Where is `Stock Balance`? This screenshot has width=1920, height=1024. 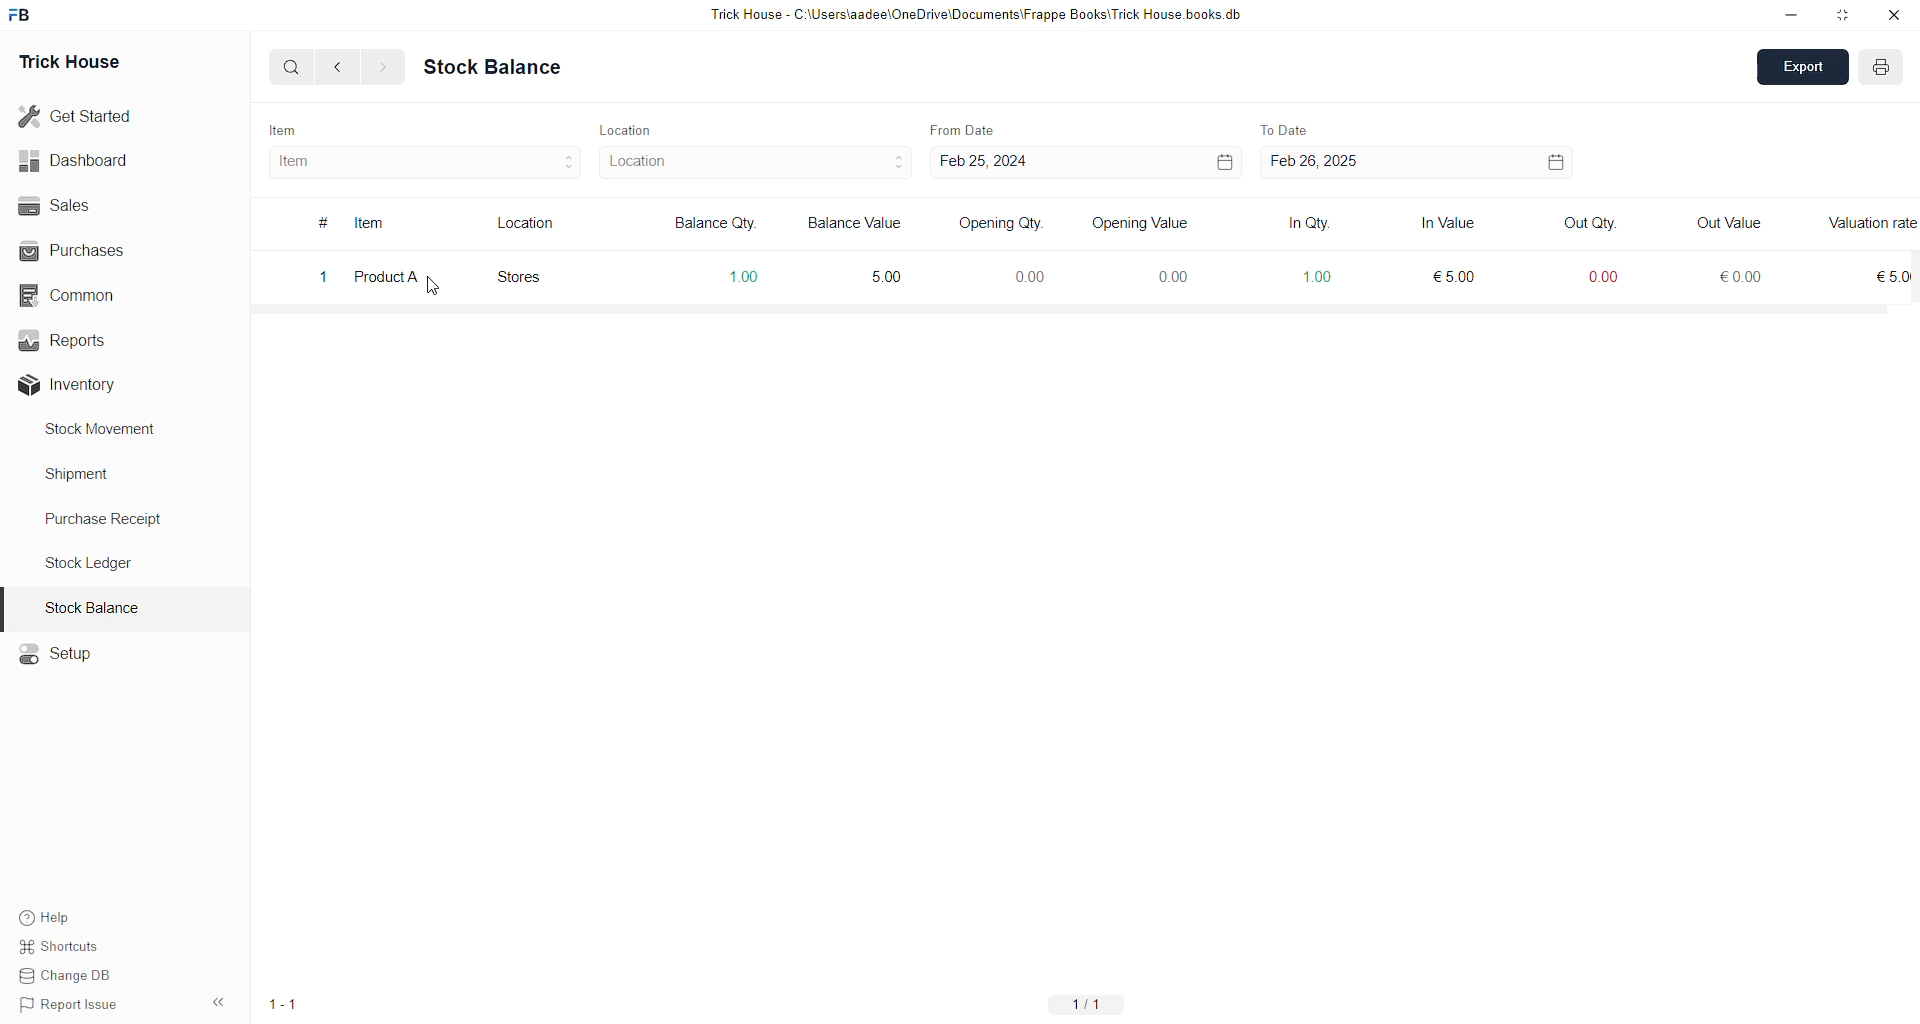
Stock Balance is located at coordinates (507, 68).